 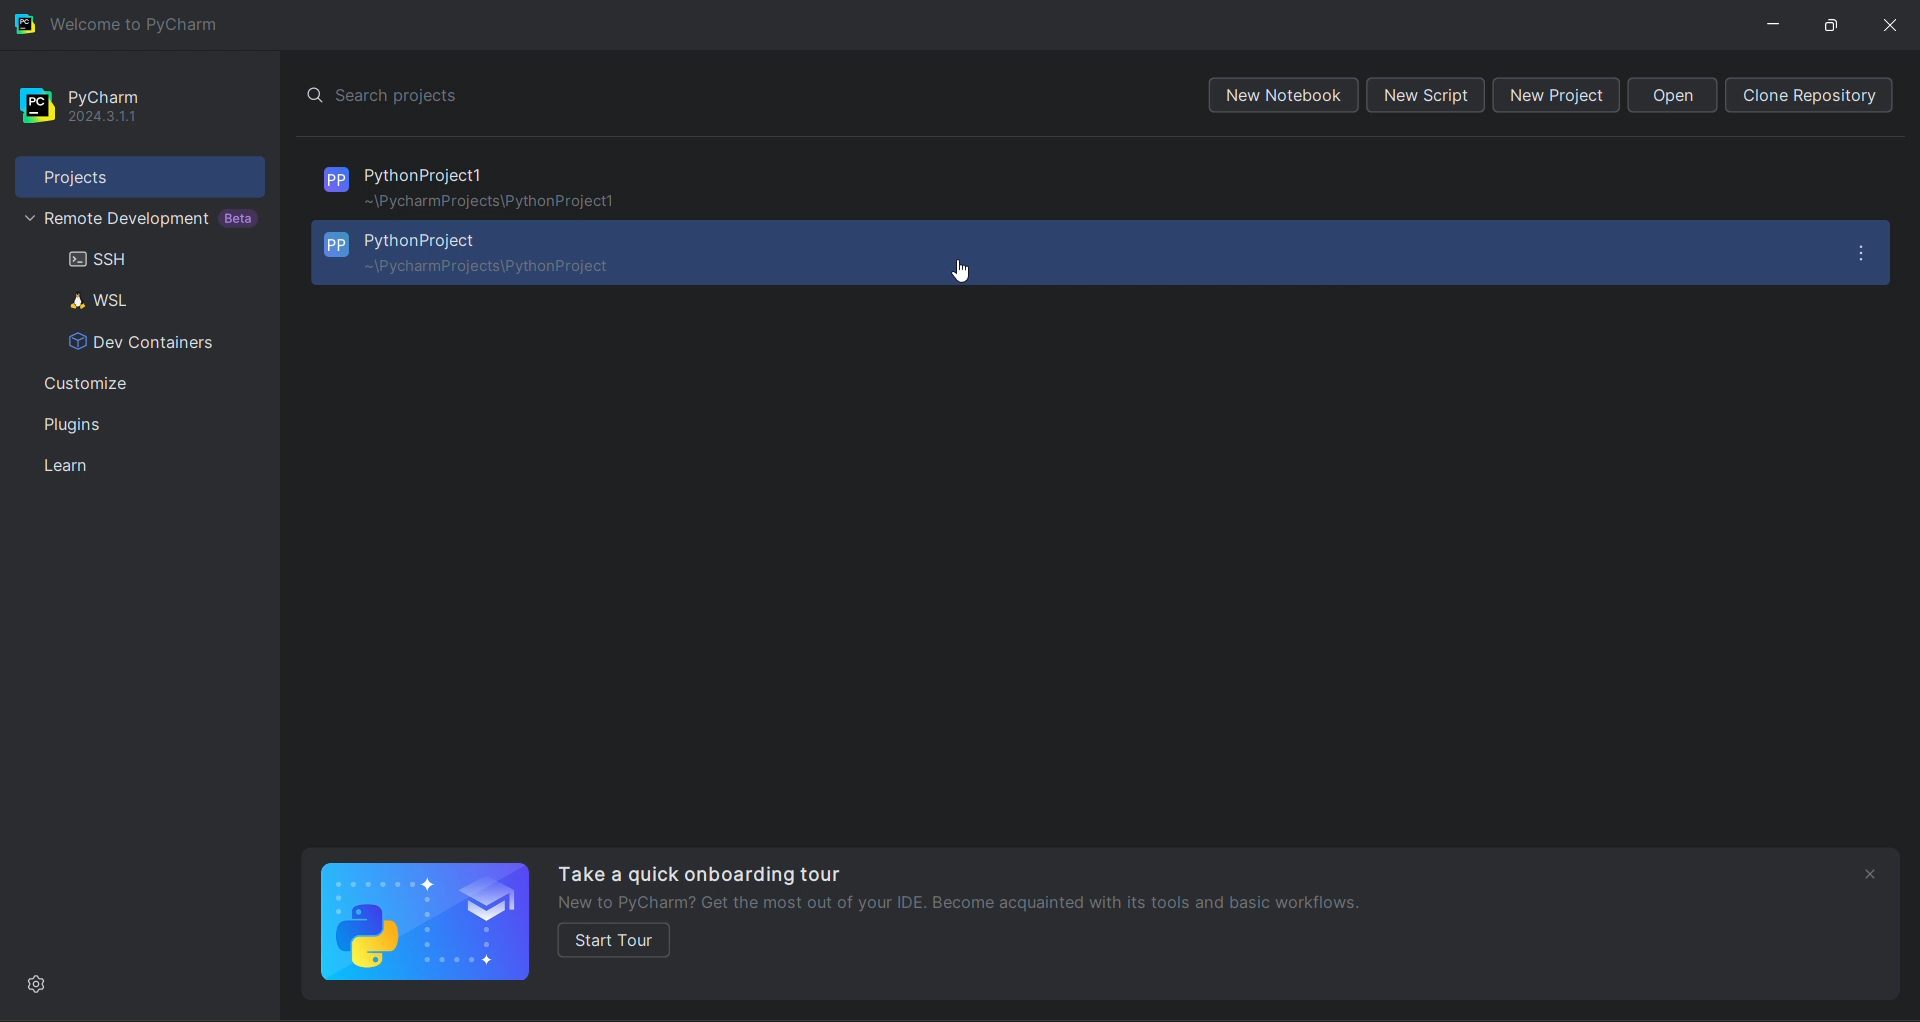 What do you see at coordinates (1672, 96) in the screenshot?
I see `open` at bounding box center [1672, 96].